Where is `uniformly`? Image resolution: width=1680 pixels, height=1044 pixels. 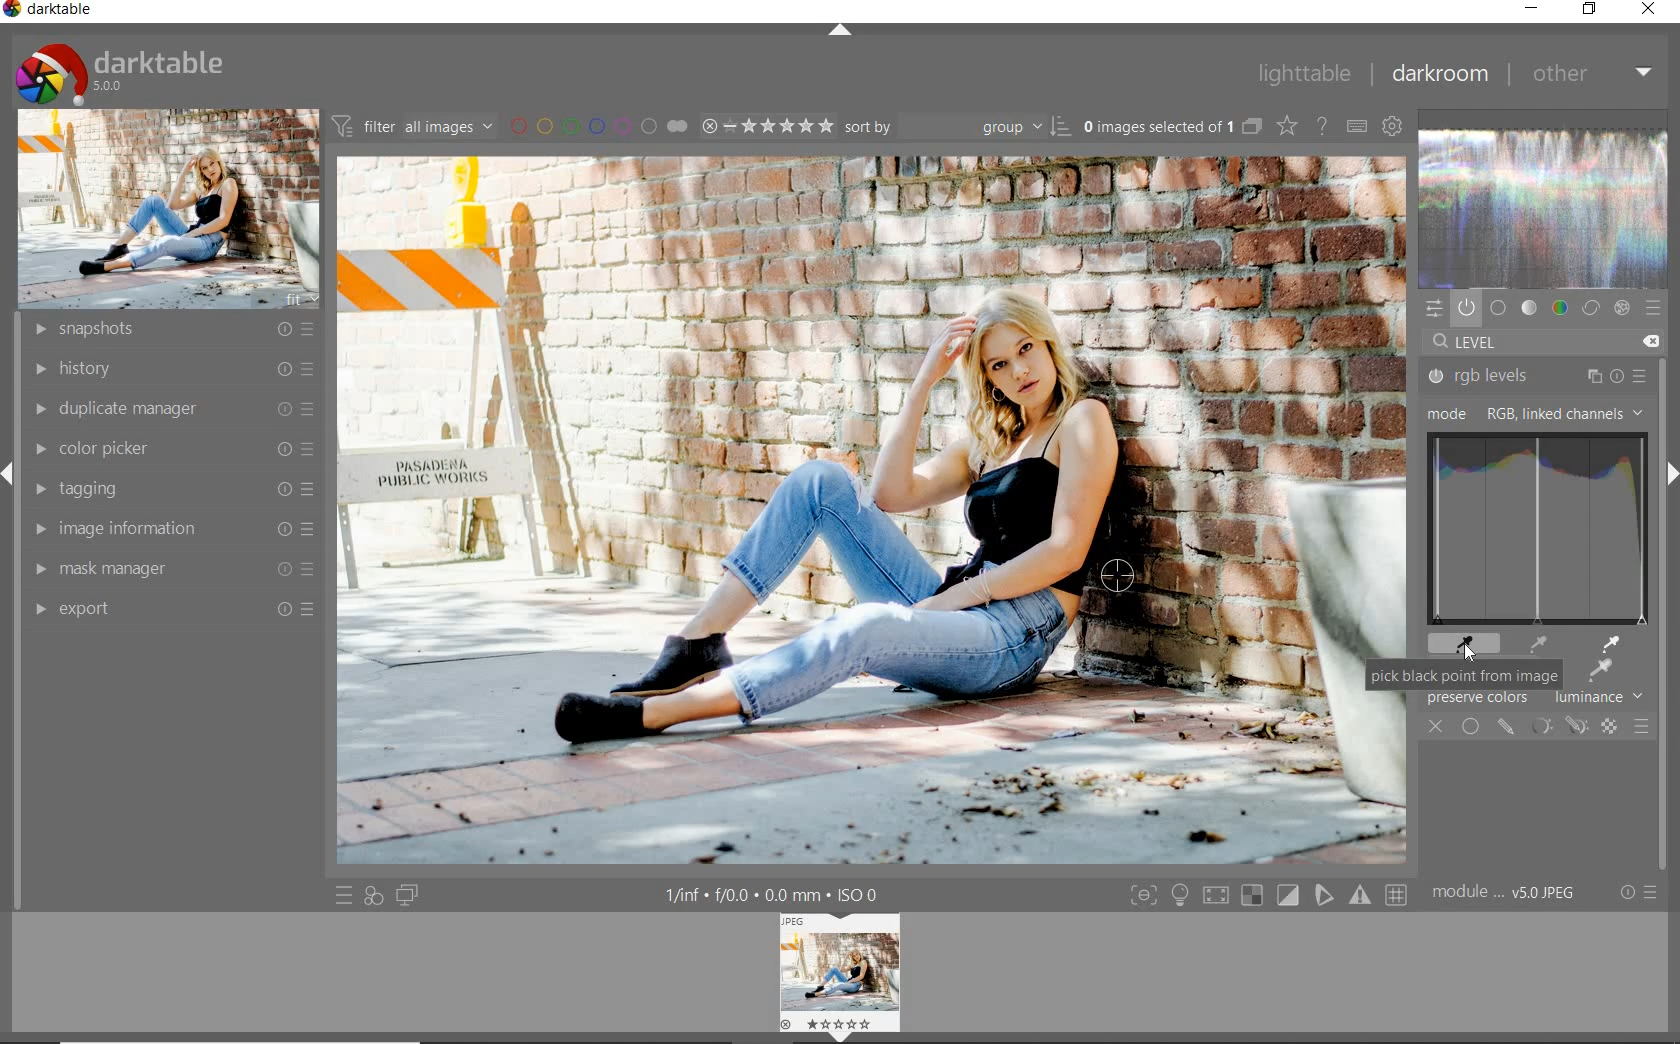 uniformly is located at coordinates (1471, 726).